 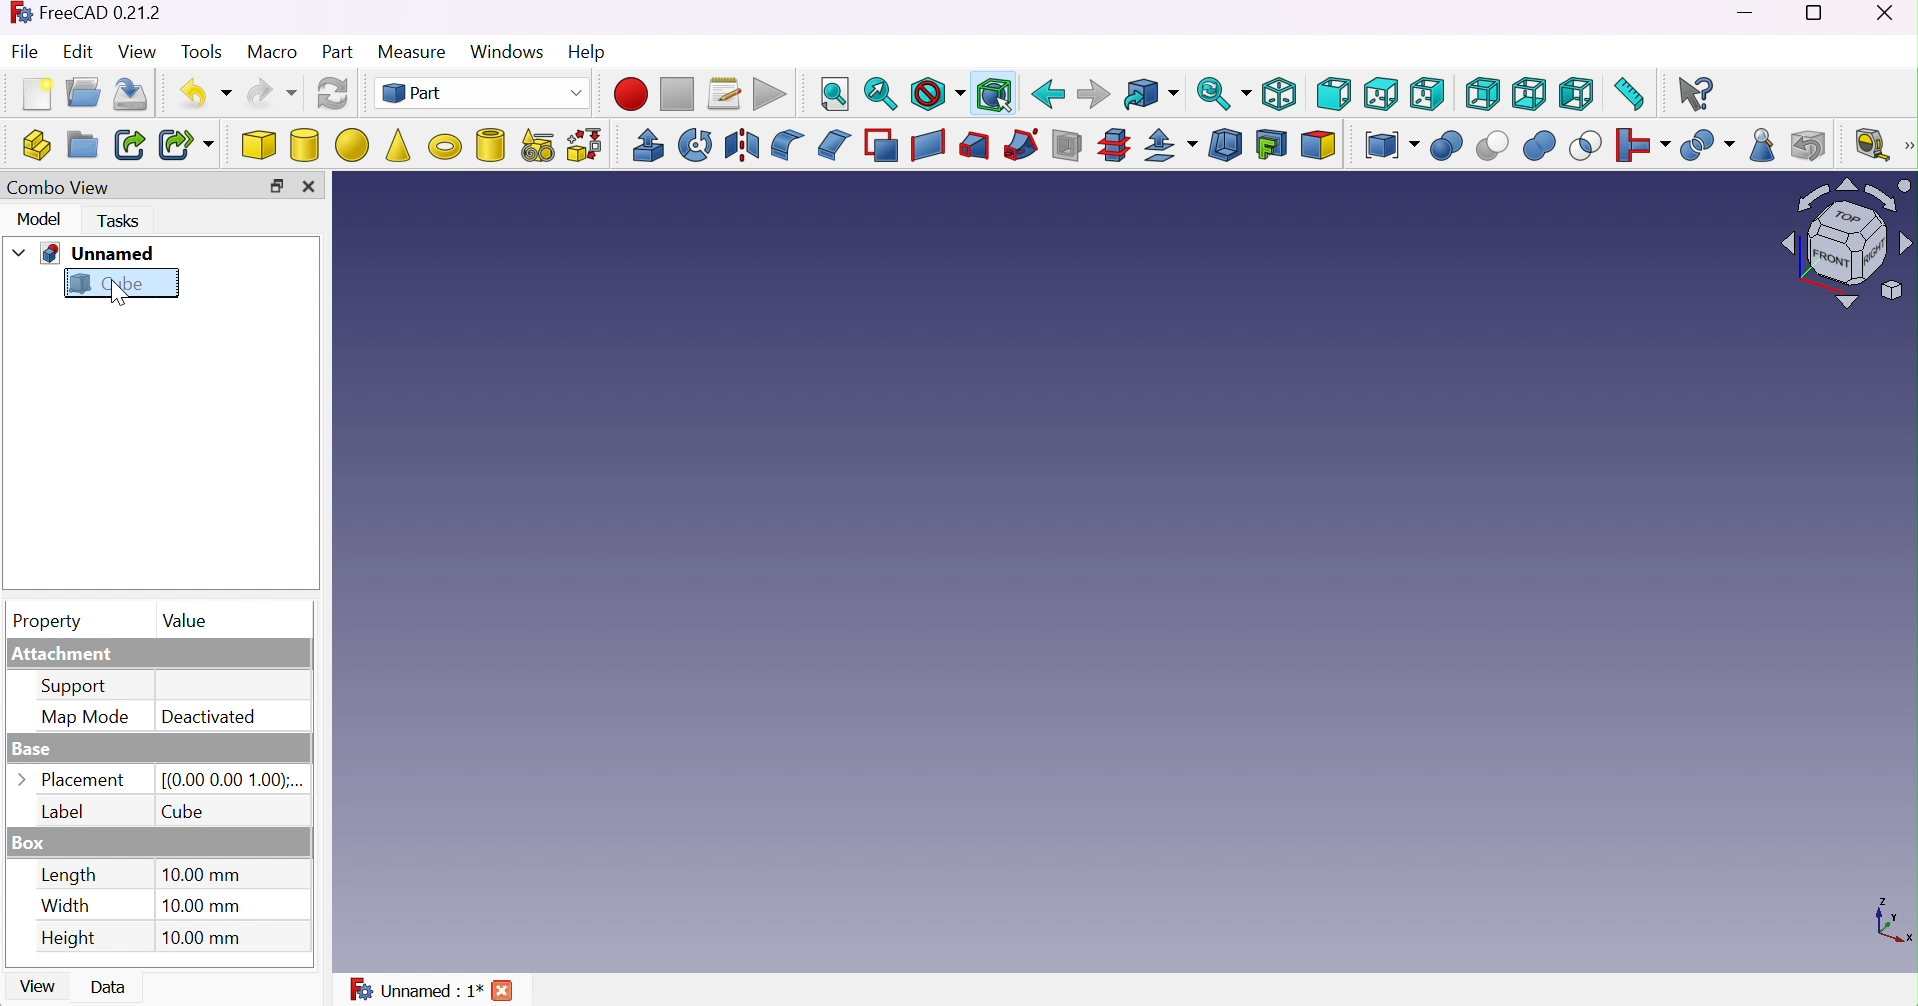 What do you see at coordinates (939, 93) in the screenshot?
I see `Draw style` at bounding box center [939, 93].